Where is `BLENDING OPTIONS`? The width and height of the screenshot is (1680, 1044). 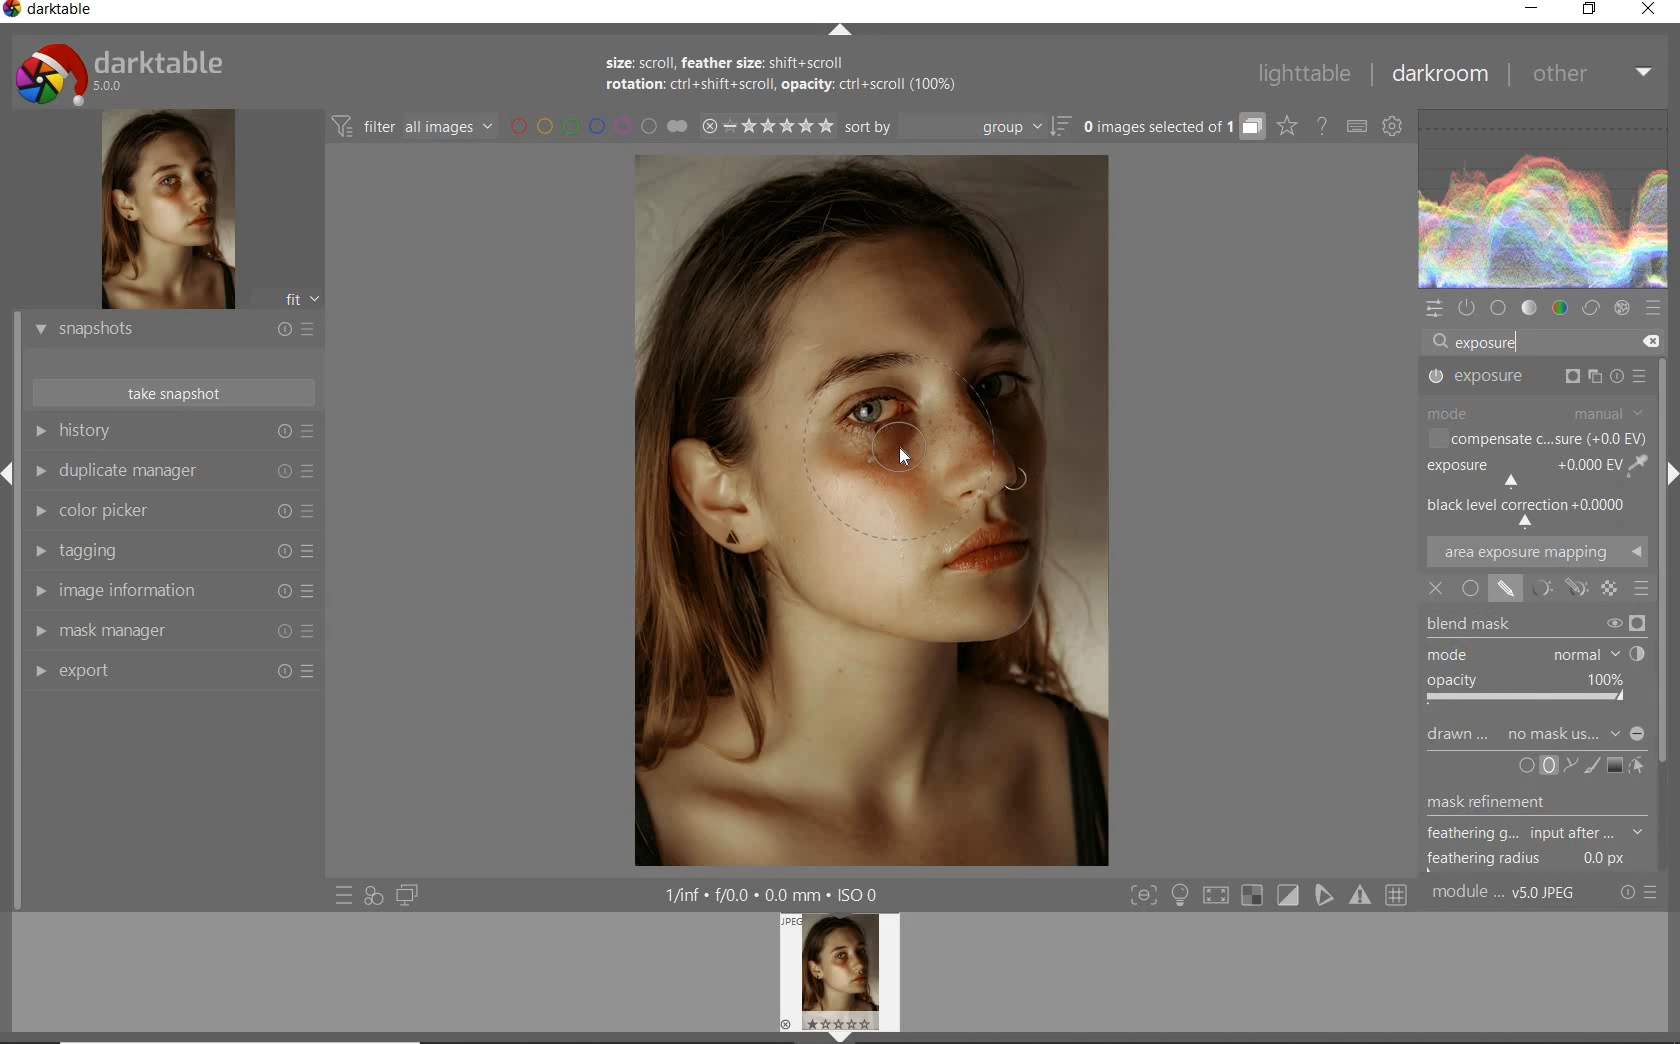
BLENDING OPTIONS is located at coordinates (1640, 591).